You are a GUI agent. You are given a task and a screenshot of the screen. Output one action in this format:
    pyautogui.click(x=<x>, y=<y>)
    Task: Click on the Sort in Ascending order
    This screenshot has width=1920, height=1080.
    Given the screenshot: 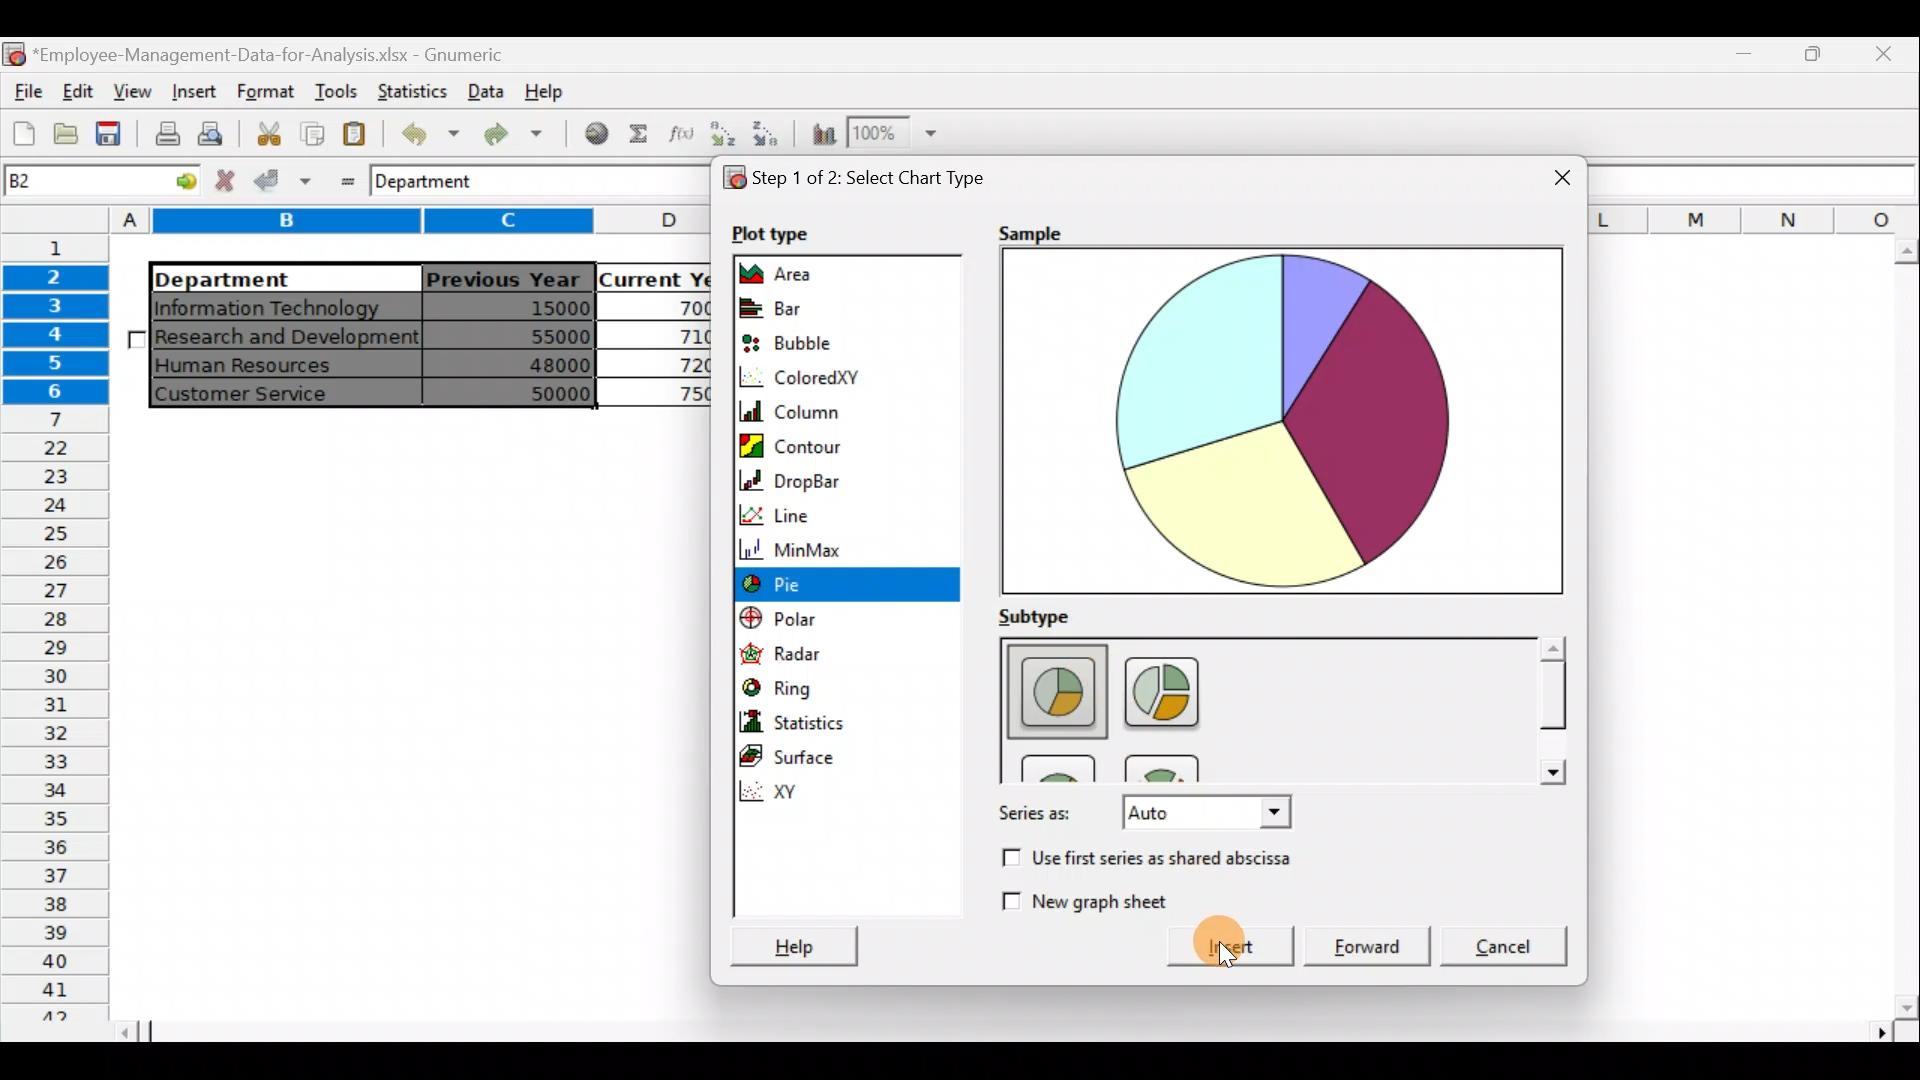 What is the action you would take?
    pyautogui.click(x=722, y=133)
    